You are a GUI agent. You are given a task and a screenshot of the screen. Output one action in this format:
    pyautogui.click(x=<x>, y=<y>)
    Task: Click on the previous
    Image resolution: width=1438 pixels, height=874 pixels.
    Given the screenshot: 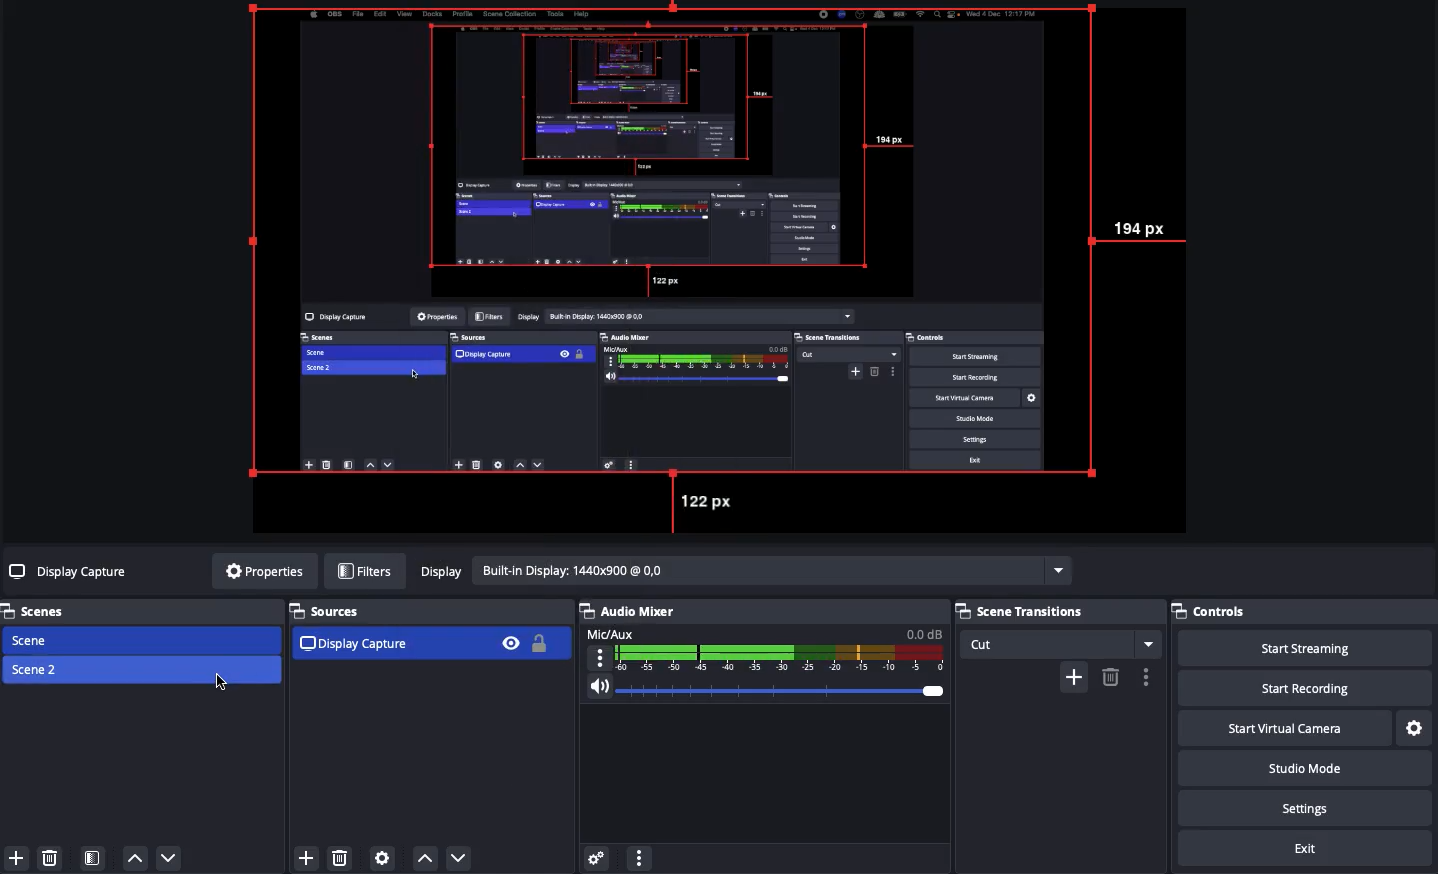 What is the action you would take?
    pyautogui.click(x=425, y=858)
    